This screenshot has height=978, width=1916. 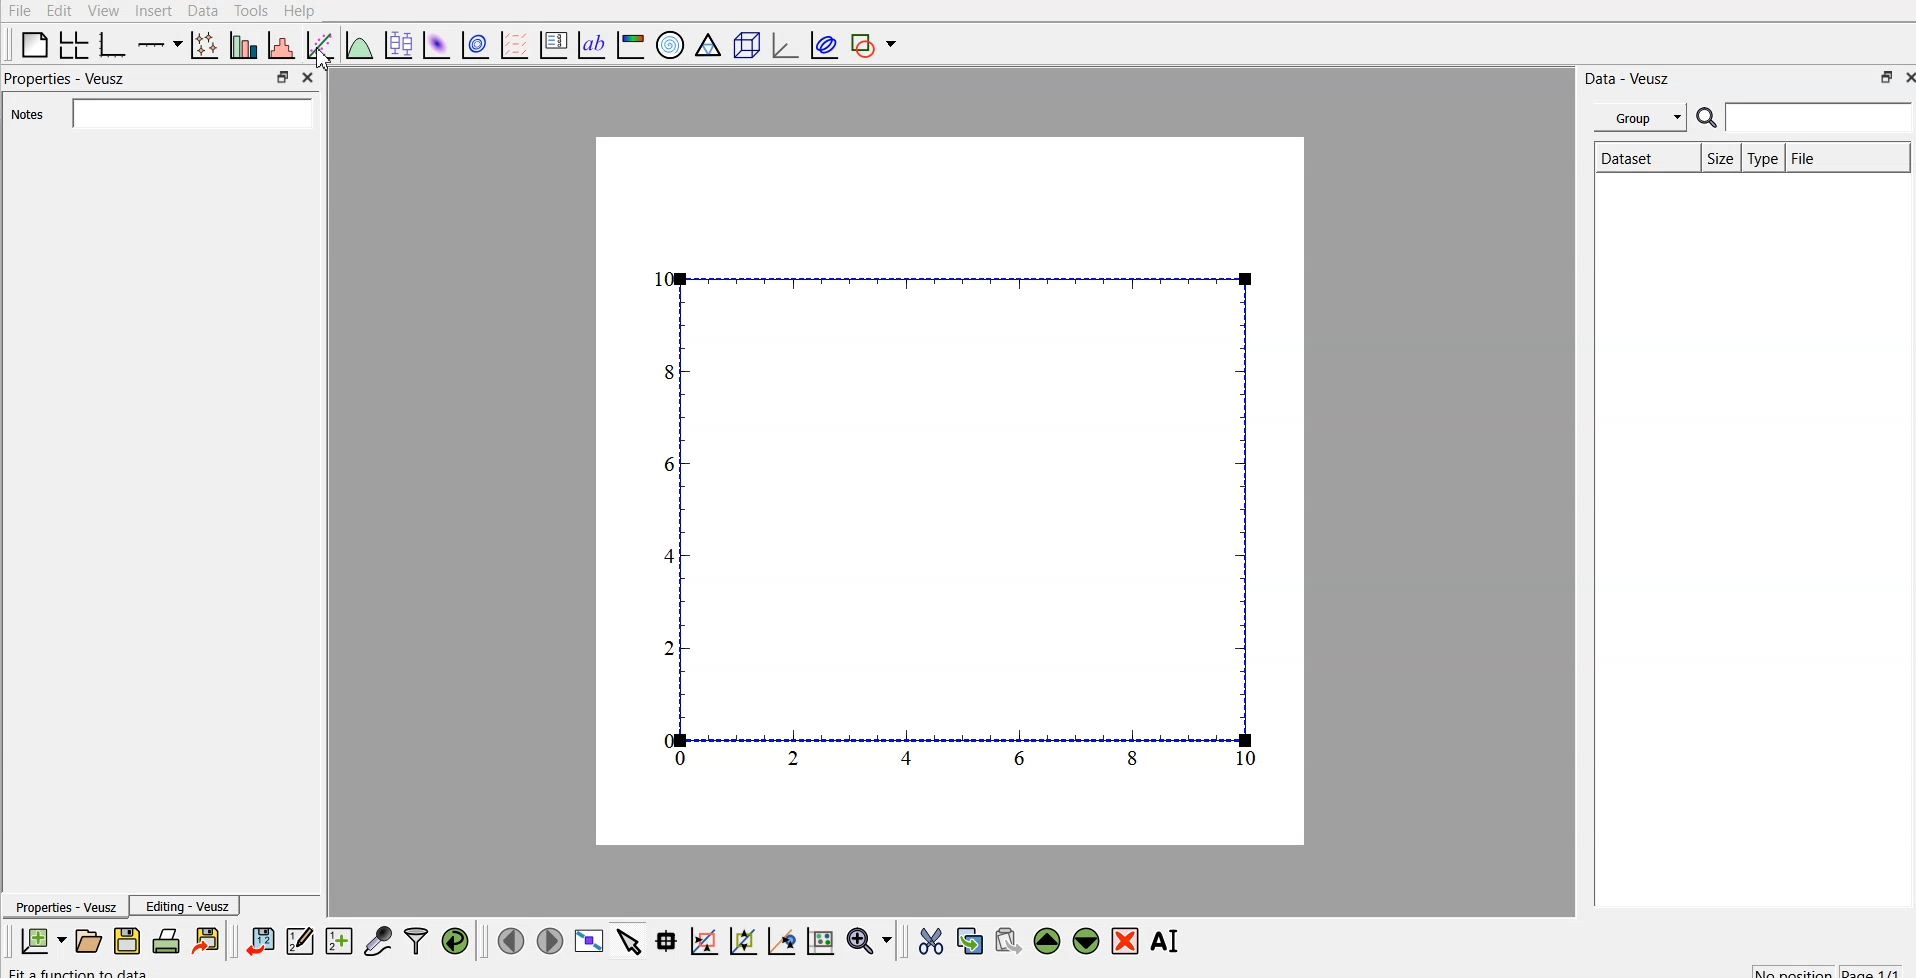 What do you see at coordinates (280, 78) in the screenshot?
I see `restore down` at bounding box center [280, 78].